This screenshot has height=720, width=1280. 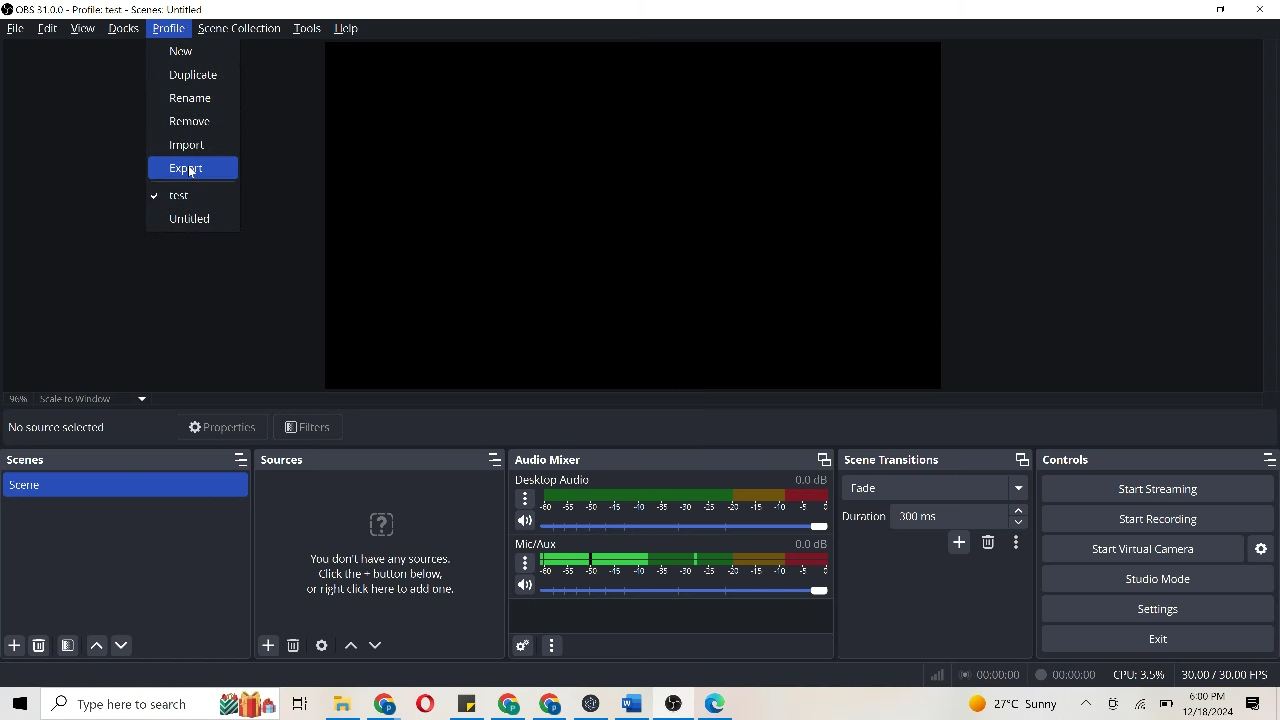 I want to click on file, so click(x=470, y=705).